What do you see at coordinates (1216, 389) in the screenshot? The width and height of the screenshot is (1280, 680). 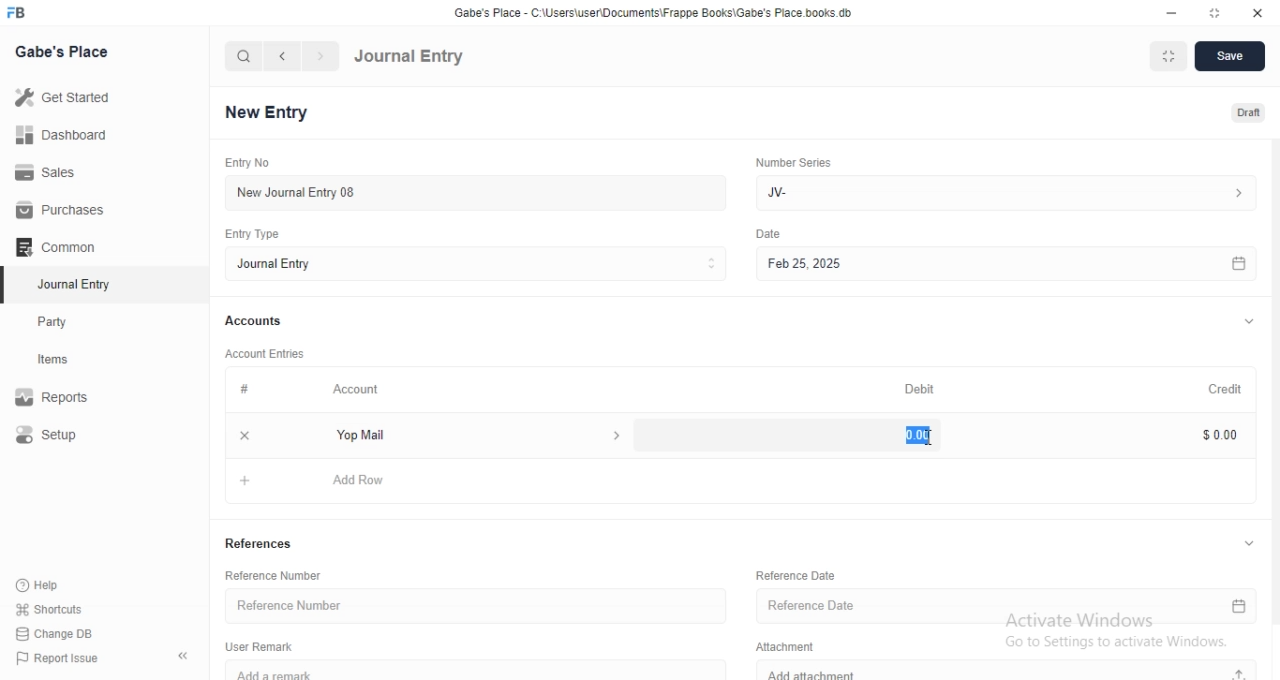 I see `Credit` at bounding box center [1216, 389].